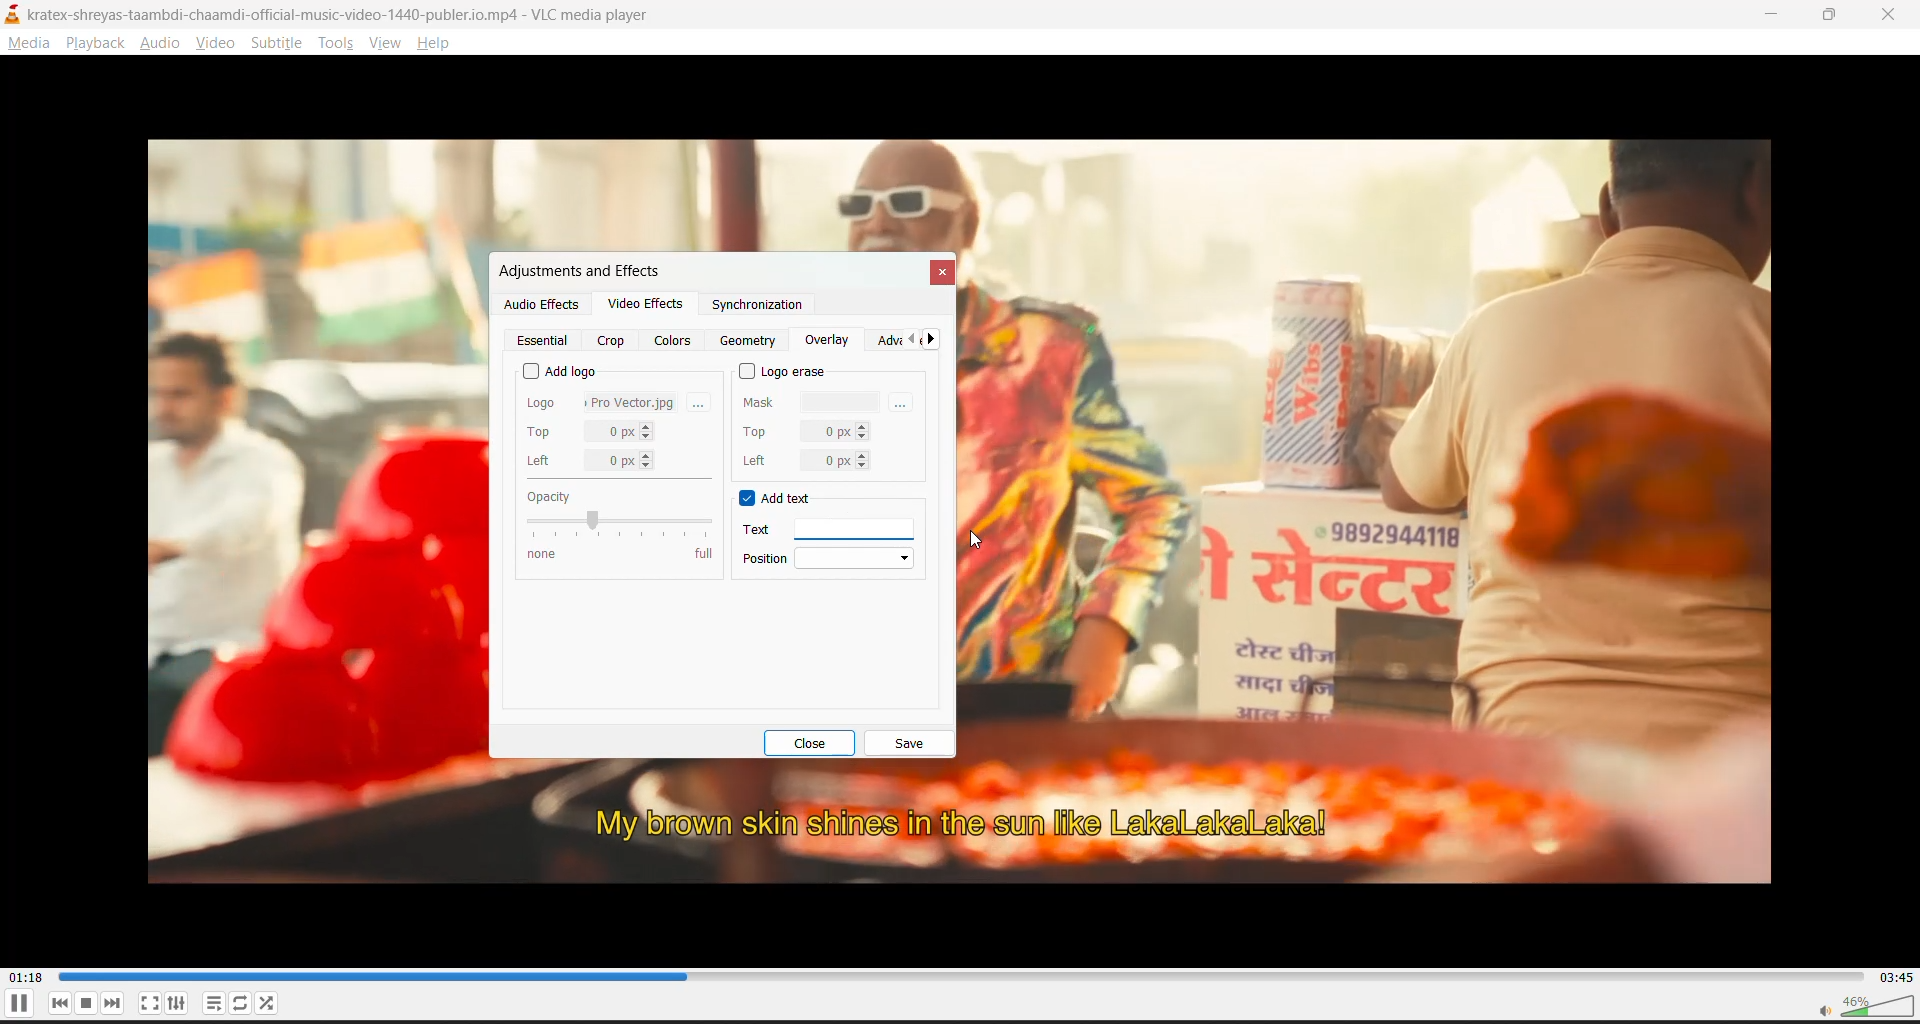  Describe the element at coordinates (95, 43) in the screenshot. I see `playback` at that location.